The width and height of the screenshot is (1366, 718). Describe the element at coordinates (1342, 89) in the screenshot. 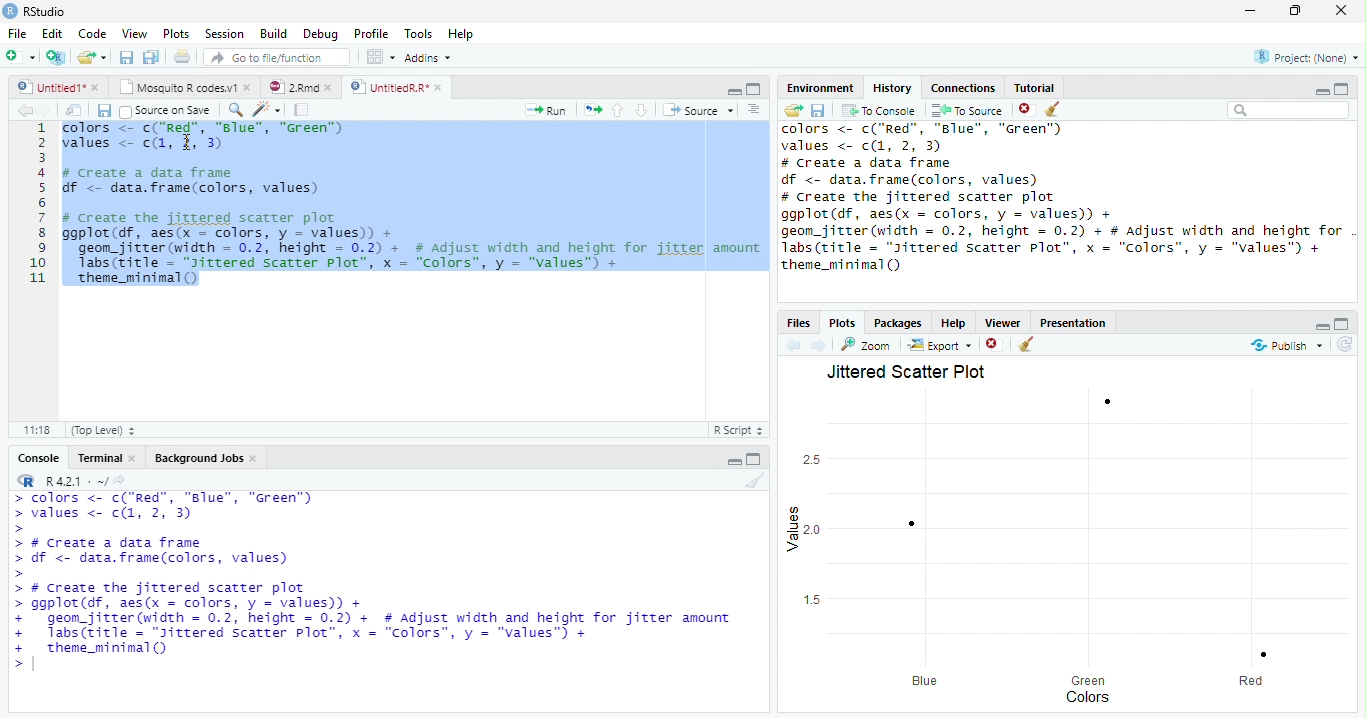

I see `Maximize` at that location.